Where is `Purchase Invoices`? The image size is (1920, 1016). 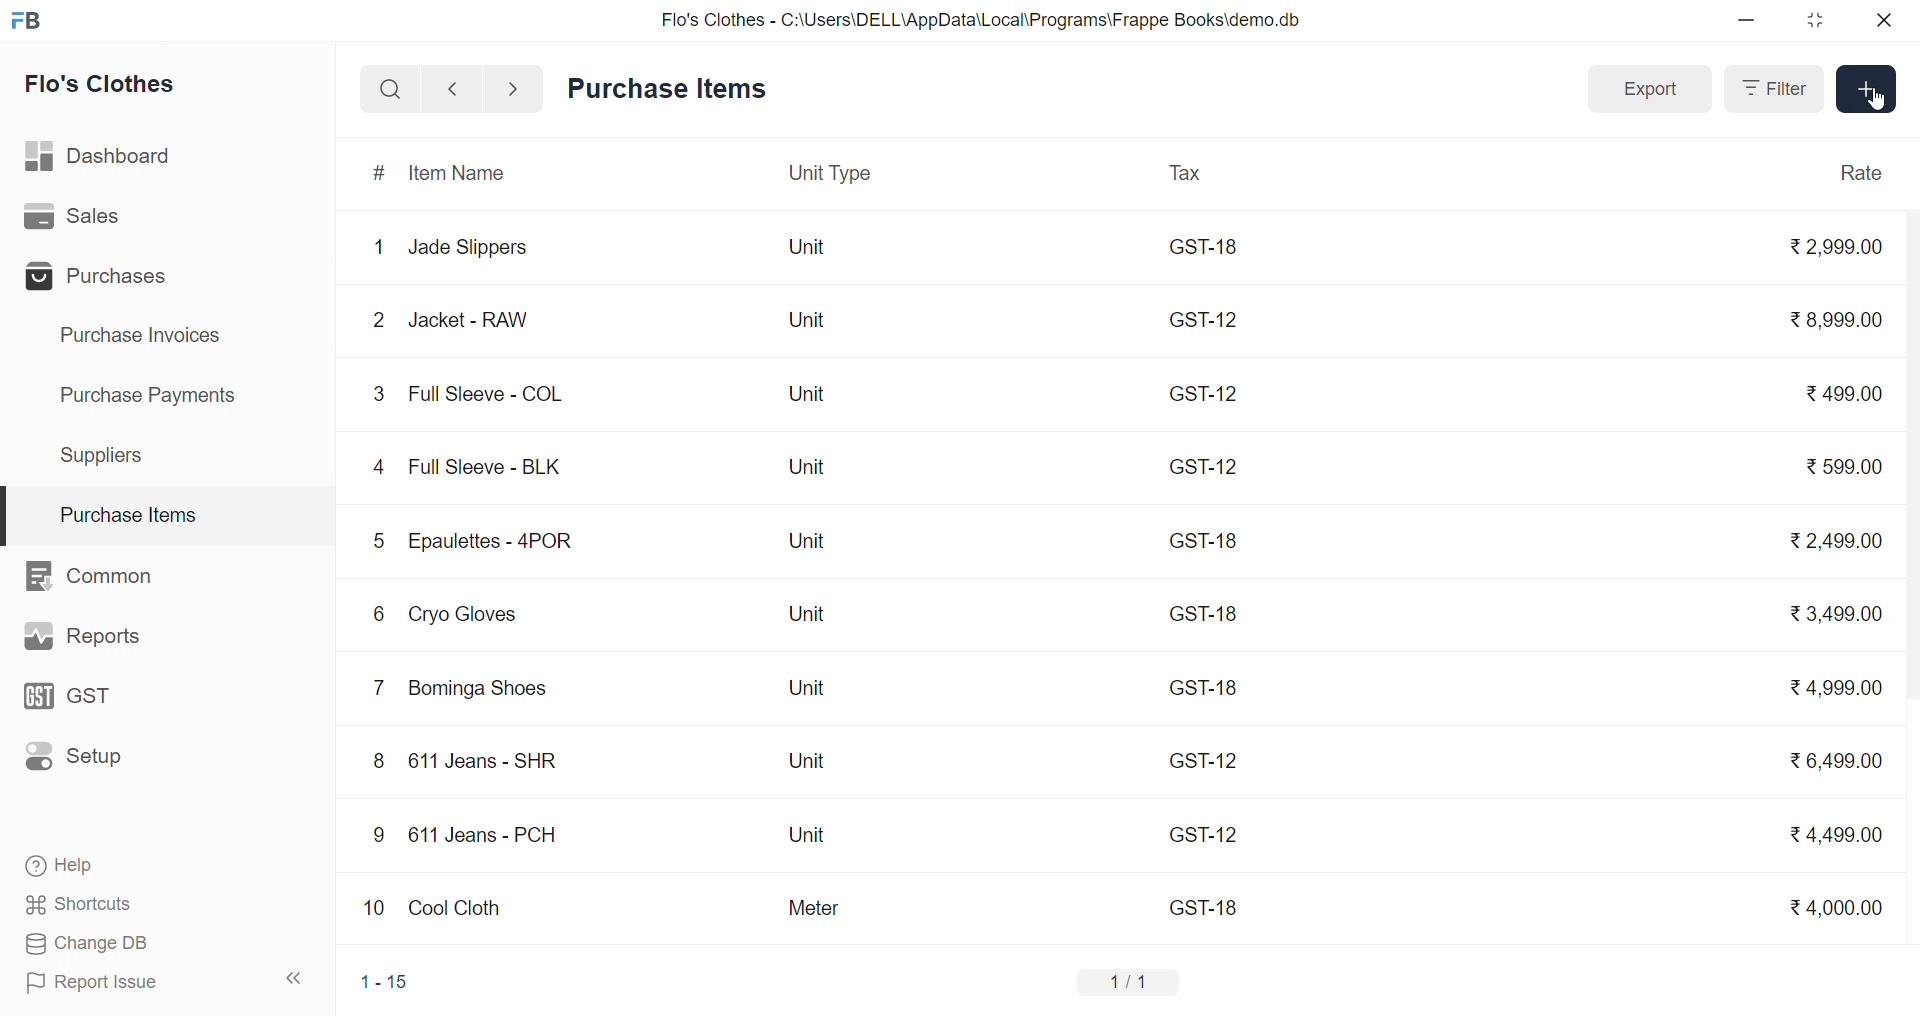
Purchase Invoices is located at coordinates (154, 336).